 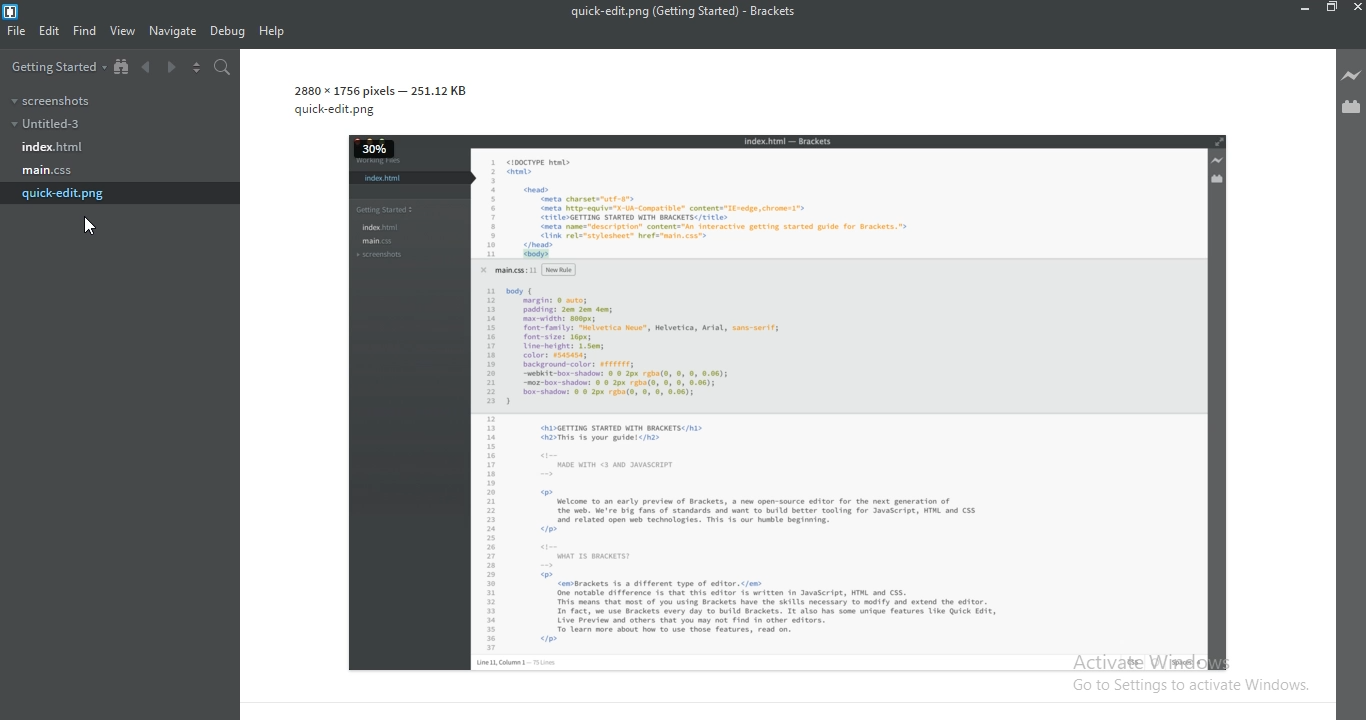 I want to click on index.html, so click(x=50, y=148).